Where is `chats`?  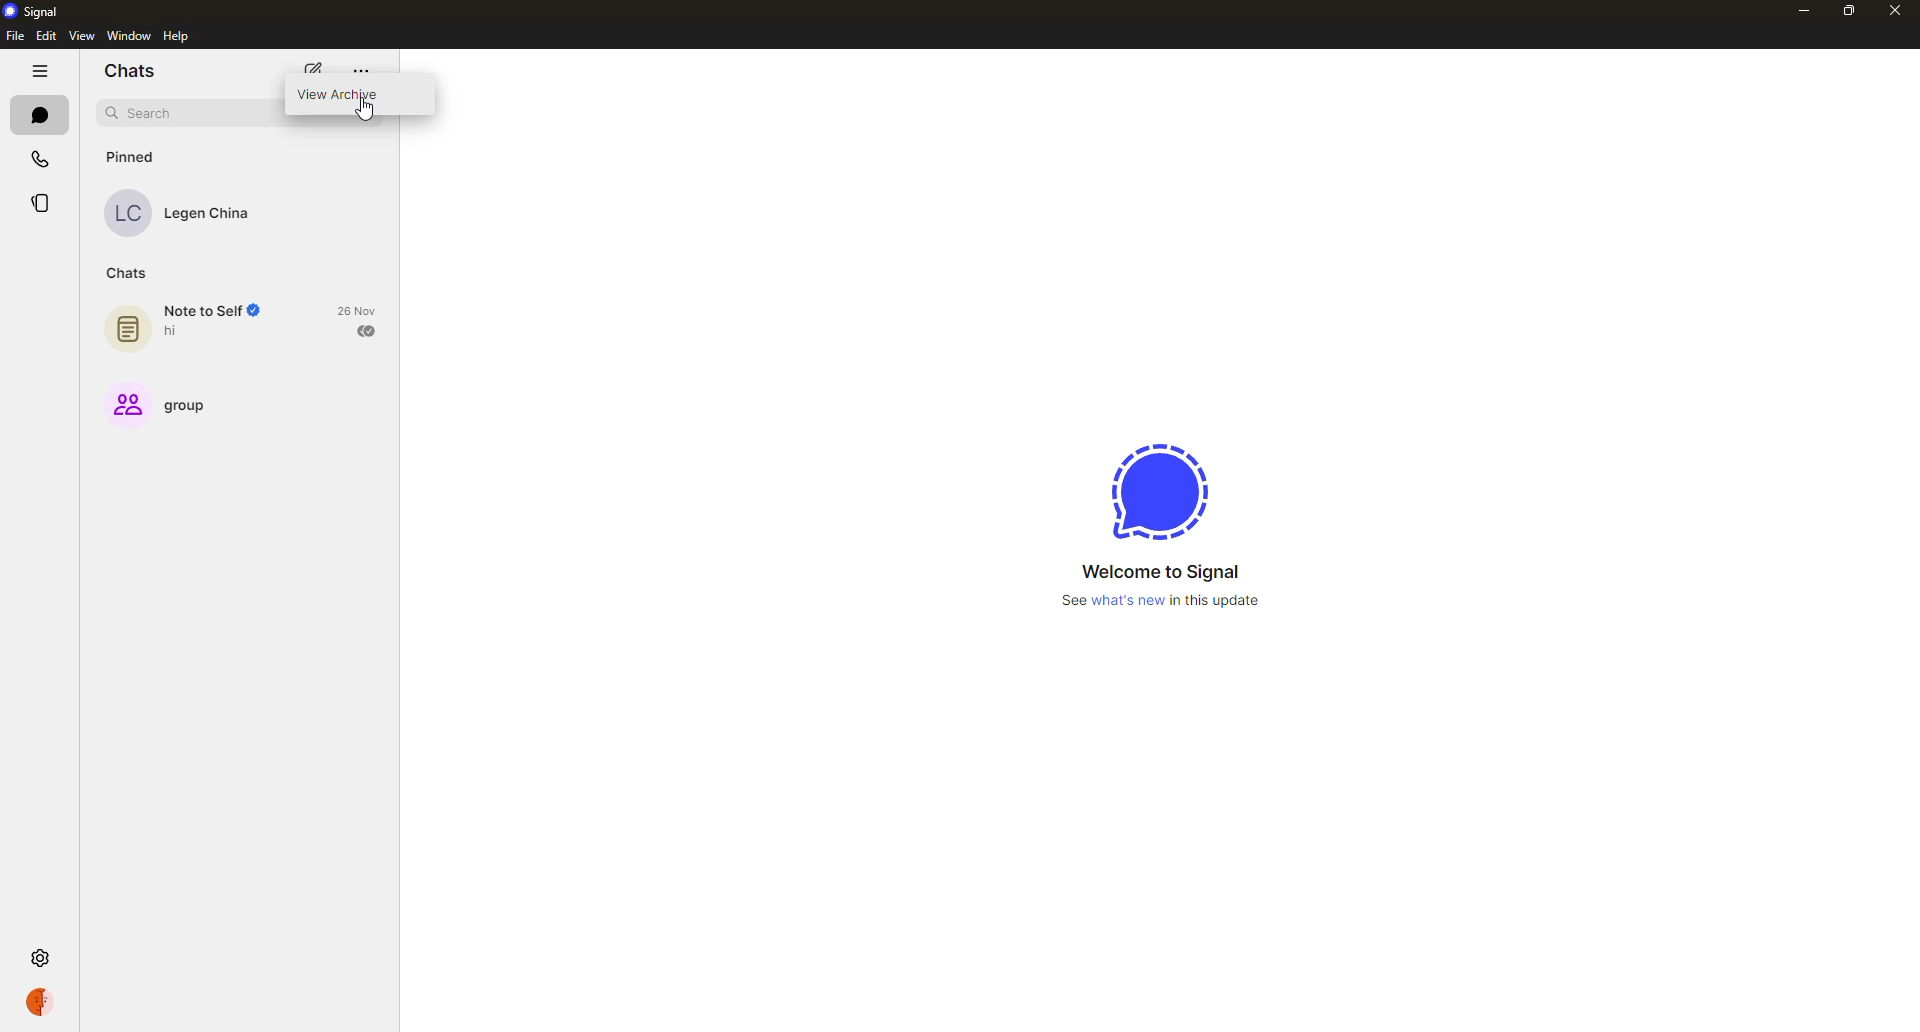 chats is located at coordinates (39, 113).